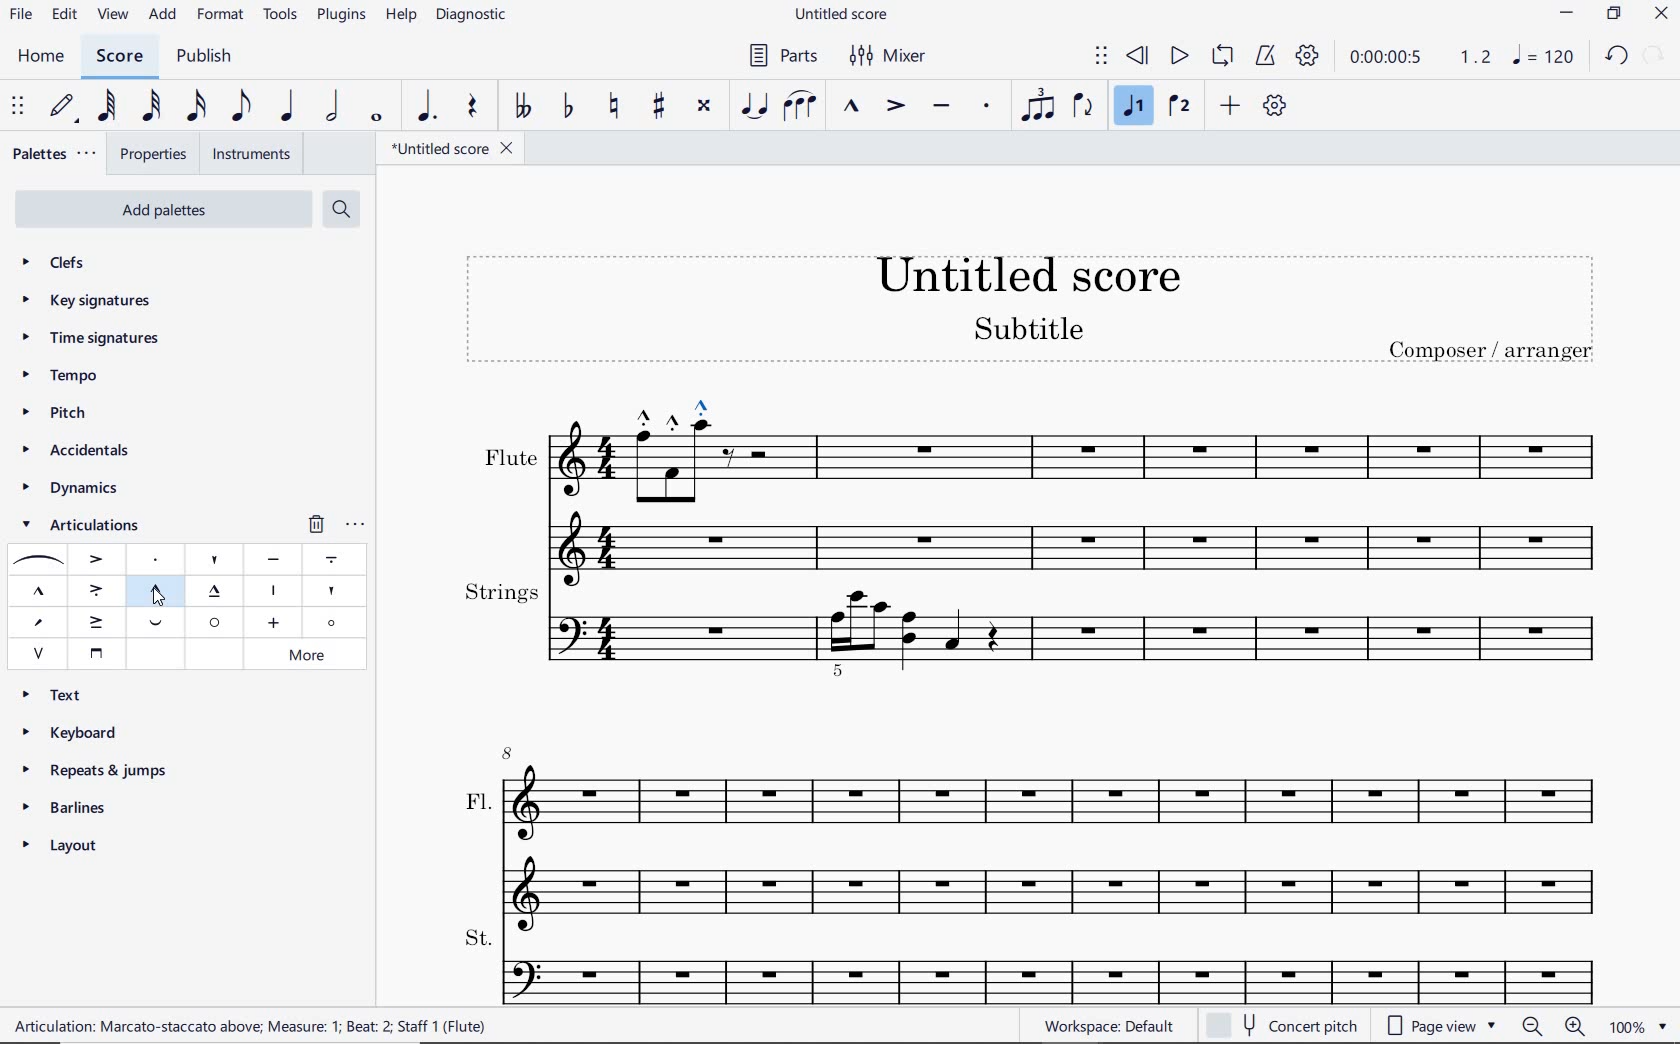 This screenshot has width=1680, height=1044. What do you see at coordinates (1036, 104) in the screenshot?
I see `TUPLET` at bounding box center [1036, 104].